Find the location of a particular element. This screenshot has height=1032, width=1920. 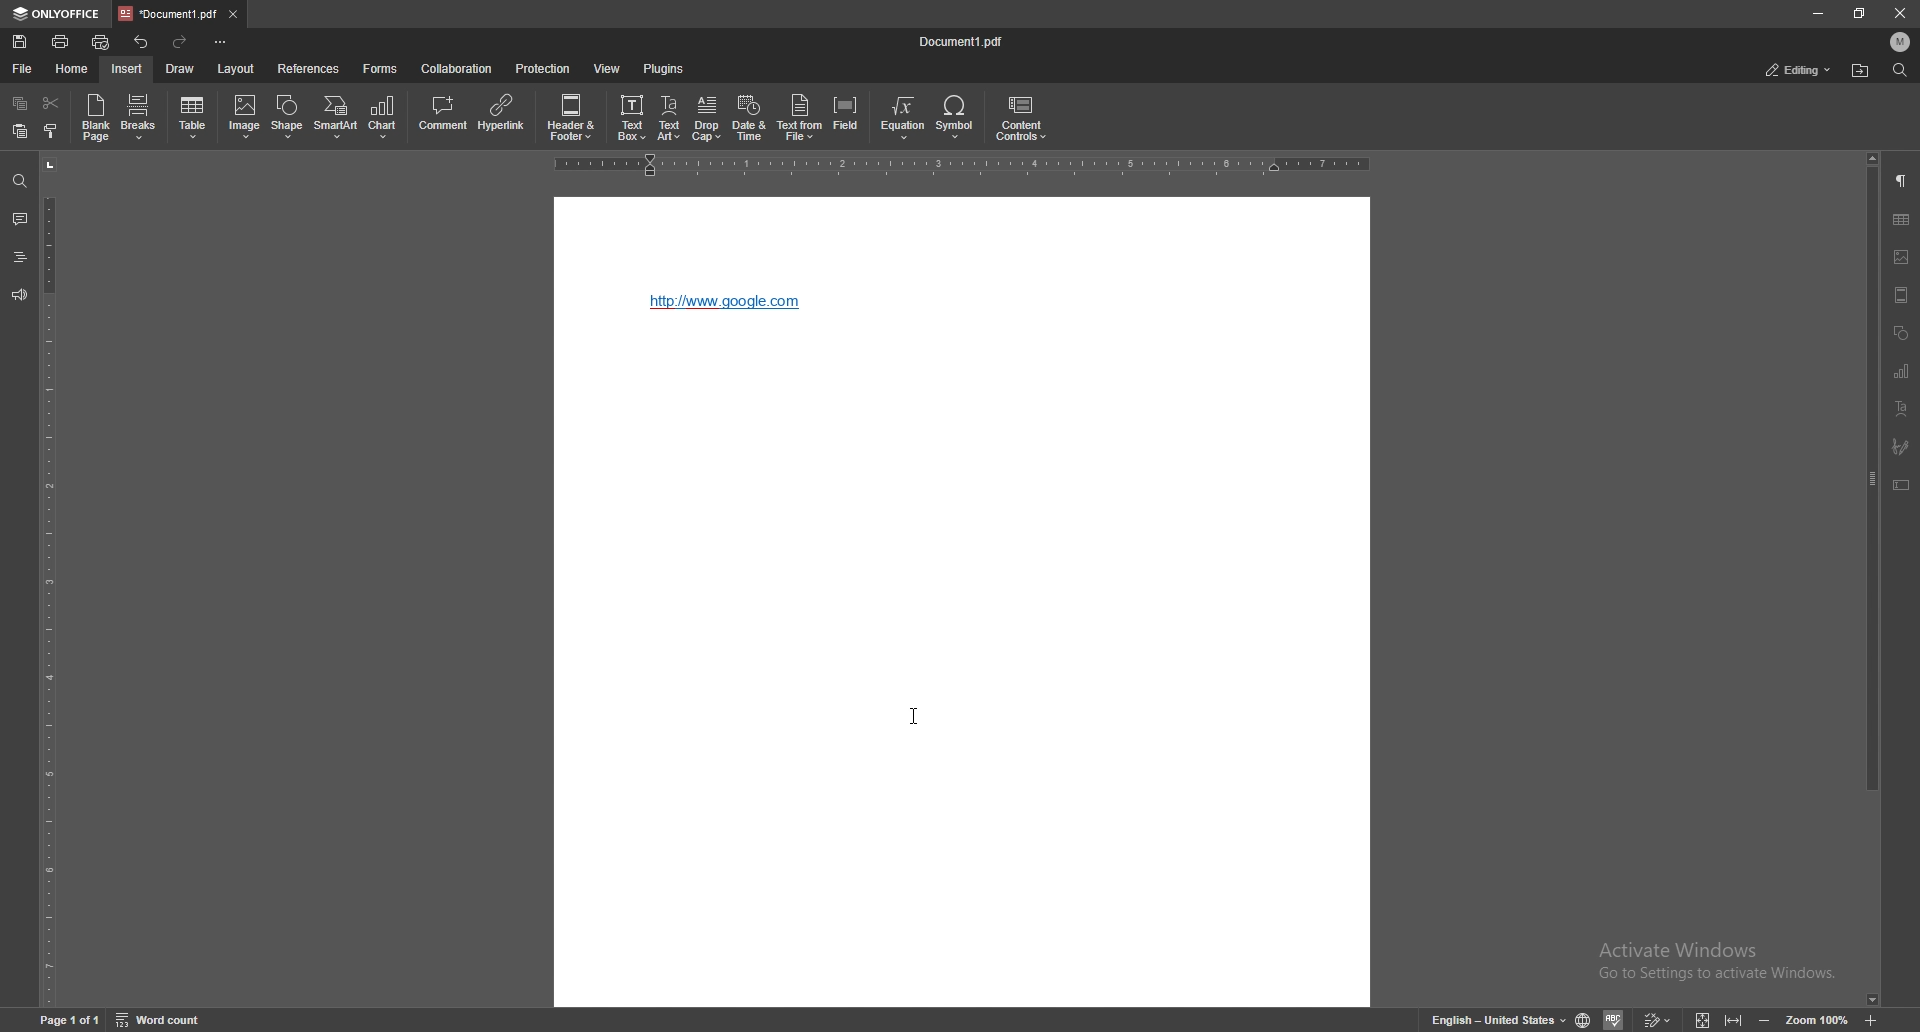

collaboration is located at coordinates (461, 67).